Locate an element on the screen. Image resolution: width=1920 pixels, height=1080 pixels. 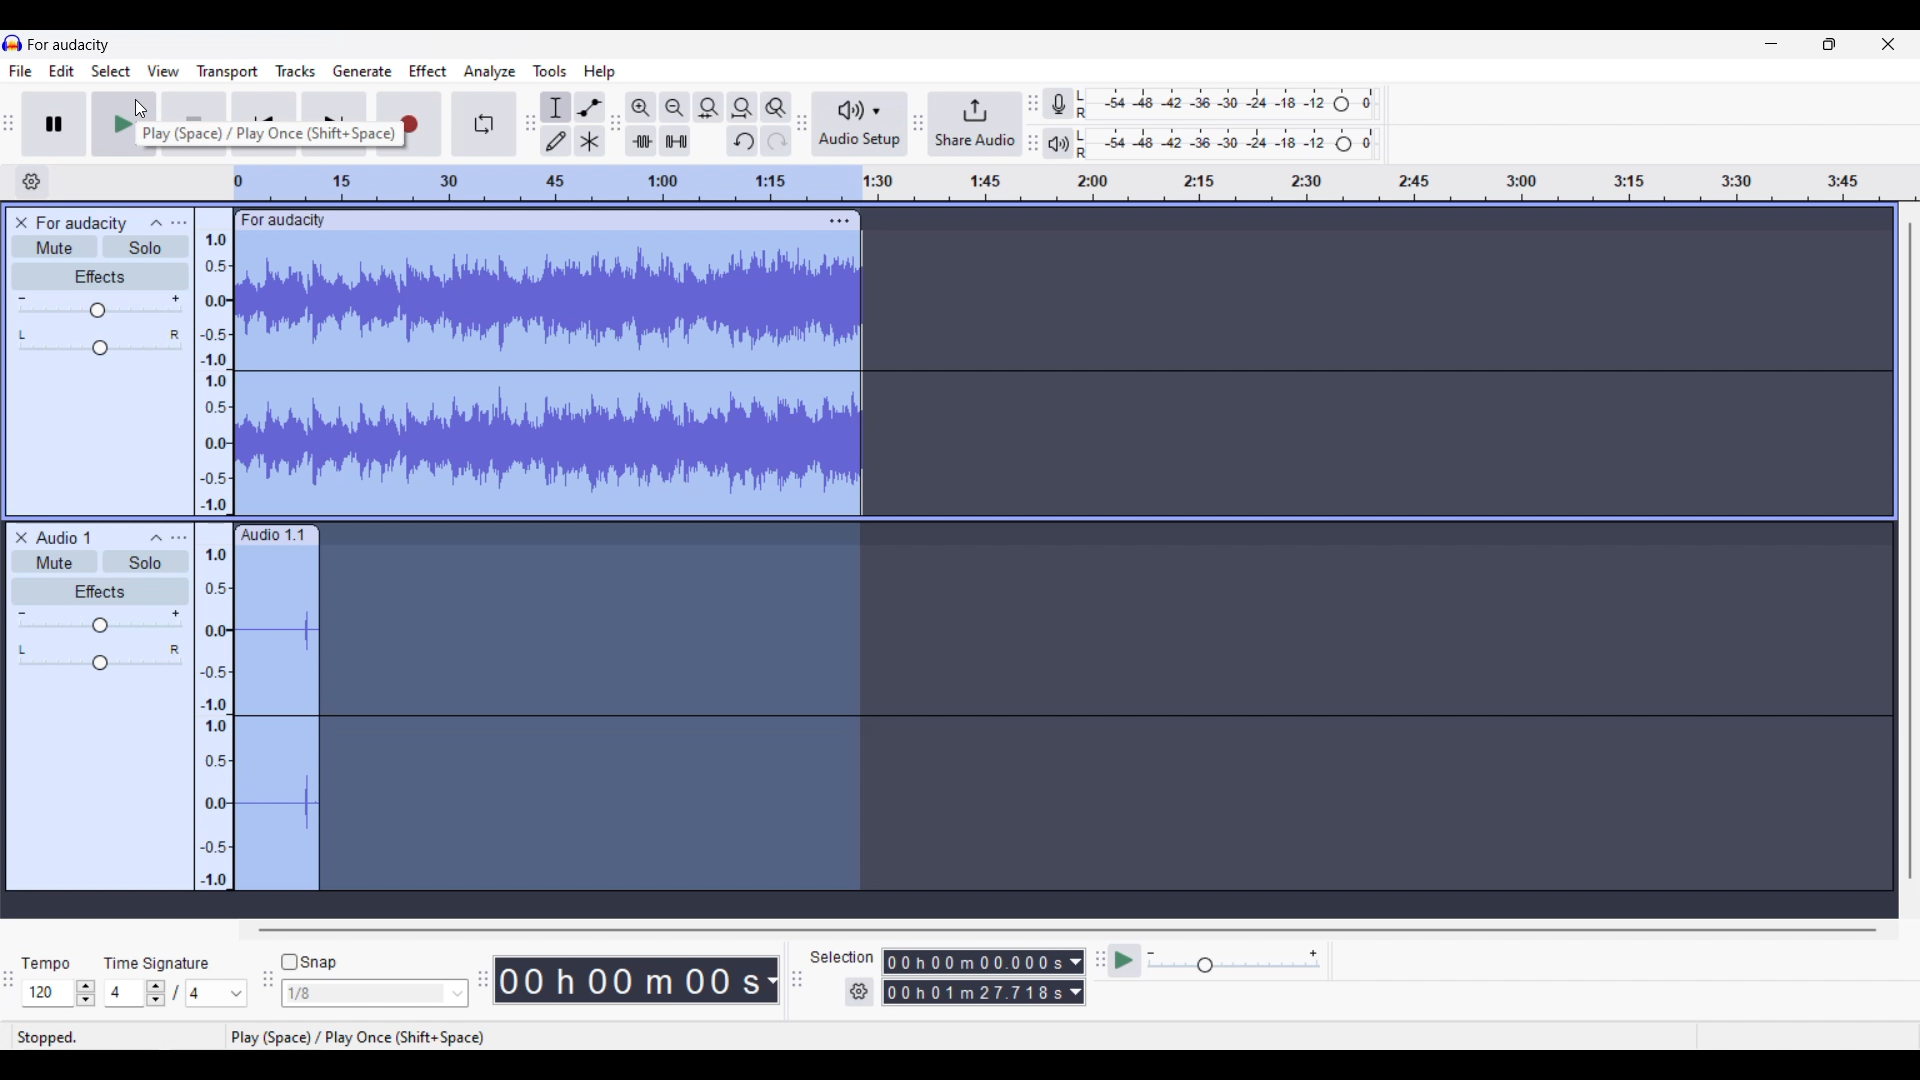
audio 1 is located at coordinates (64, 538).